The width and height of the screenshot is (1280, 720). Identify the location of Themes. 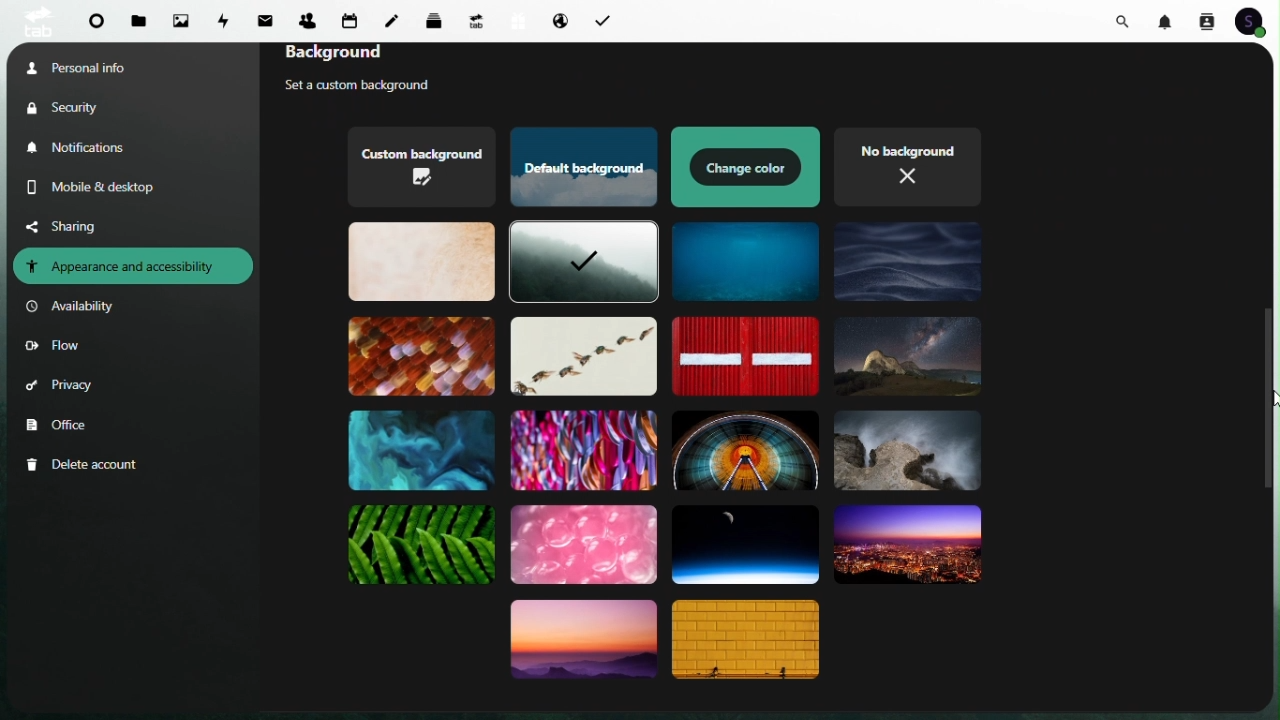
(745, 545).